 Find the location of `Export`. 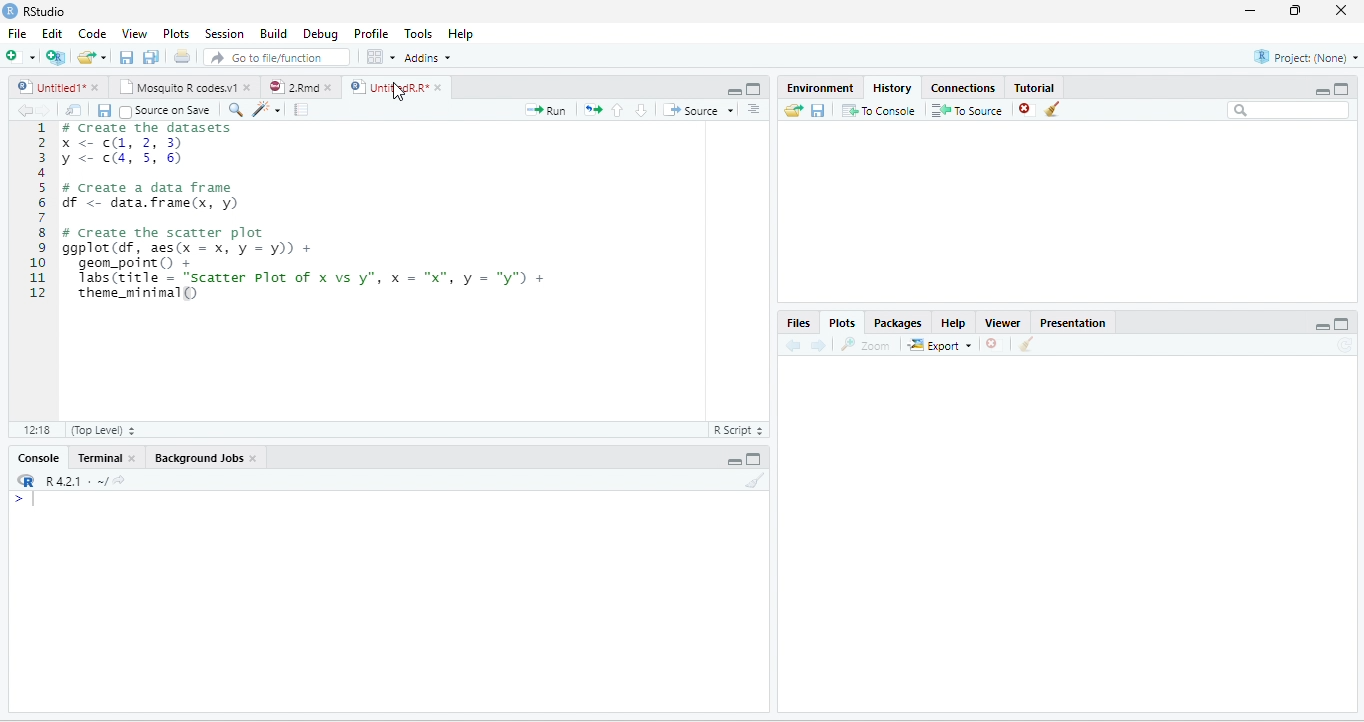

Export is located at coordinates (939, 345).